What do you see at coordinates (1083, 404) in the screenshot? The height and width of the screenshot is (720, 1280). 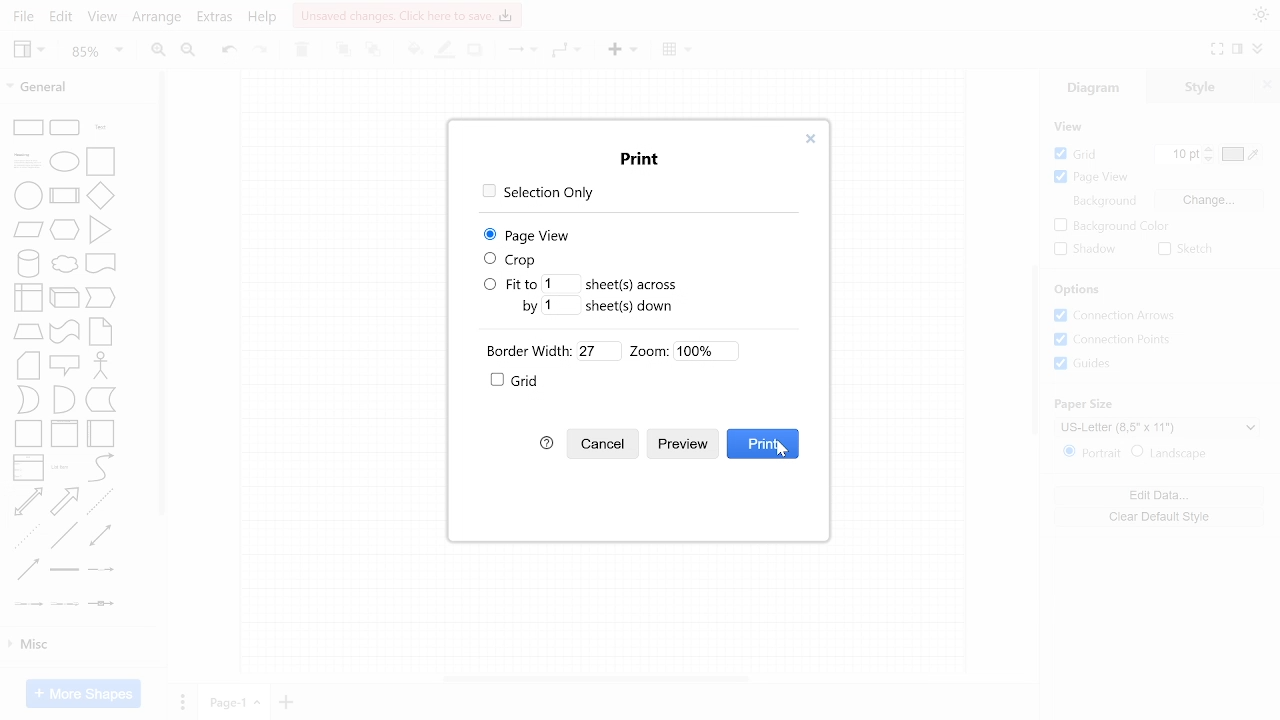 I see `Paper size` at bounding box center [1083, 404].